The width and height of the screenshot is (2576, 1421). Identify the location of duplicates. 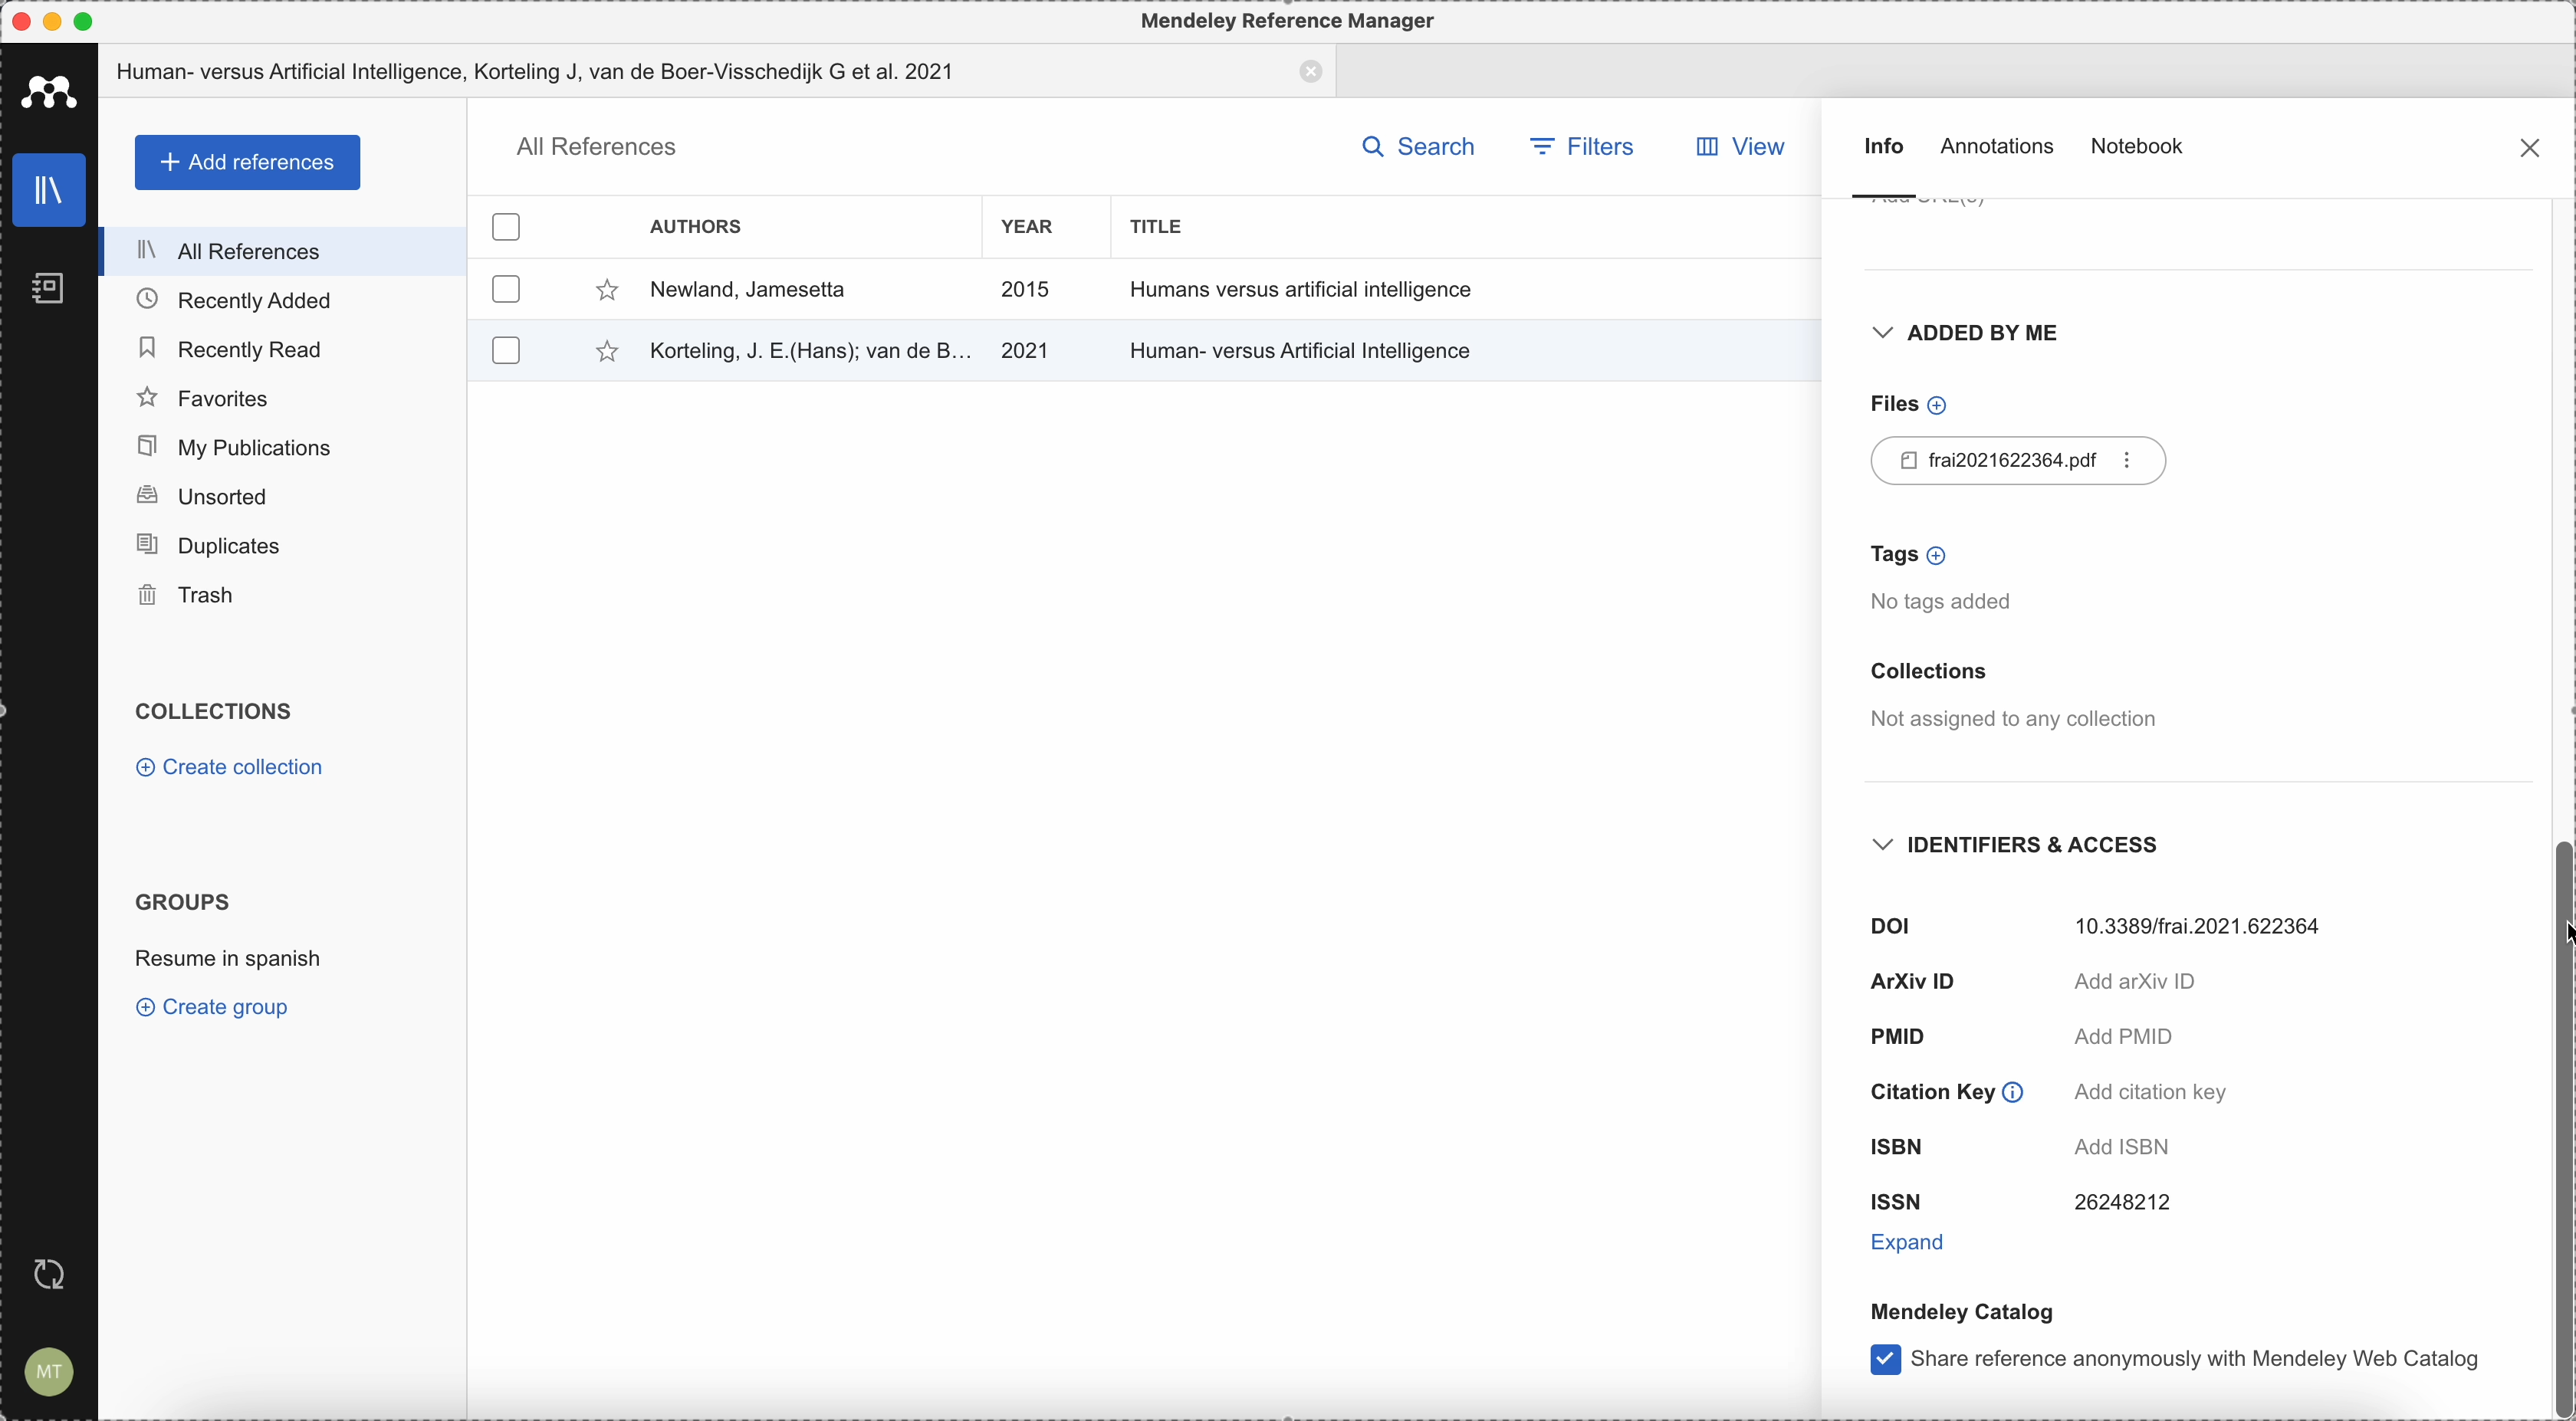
(280, 547).